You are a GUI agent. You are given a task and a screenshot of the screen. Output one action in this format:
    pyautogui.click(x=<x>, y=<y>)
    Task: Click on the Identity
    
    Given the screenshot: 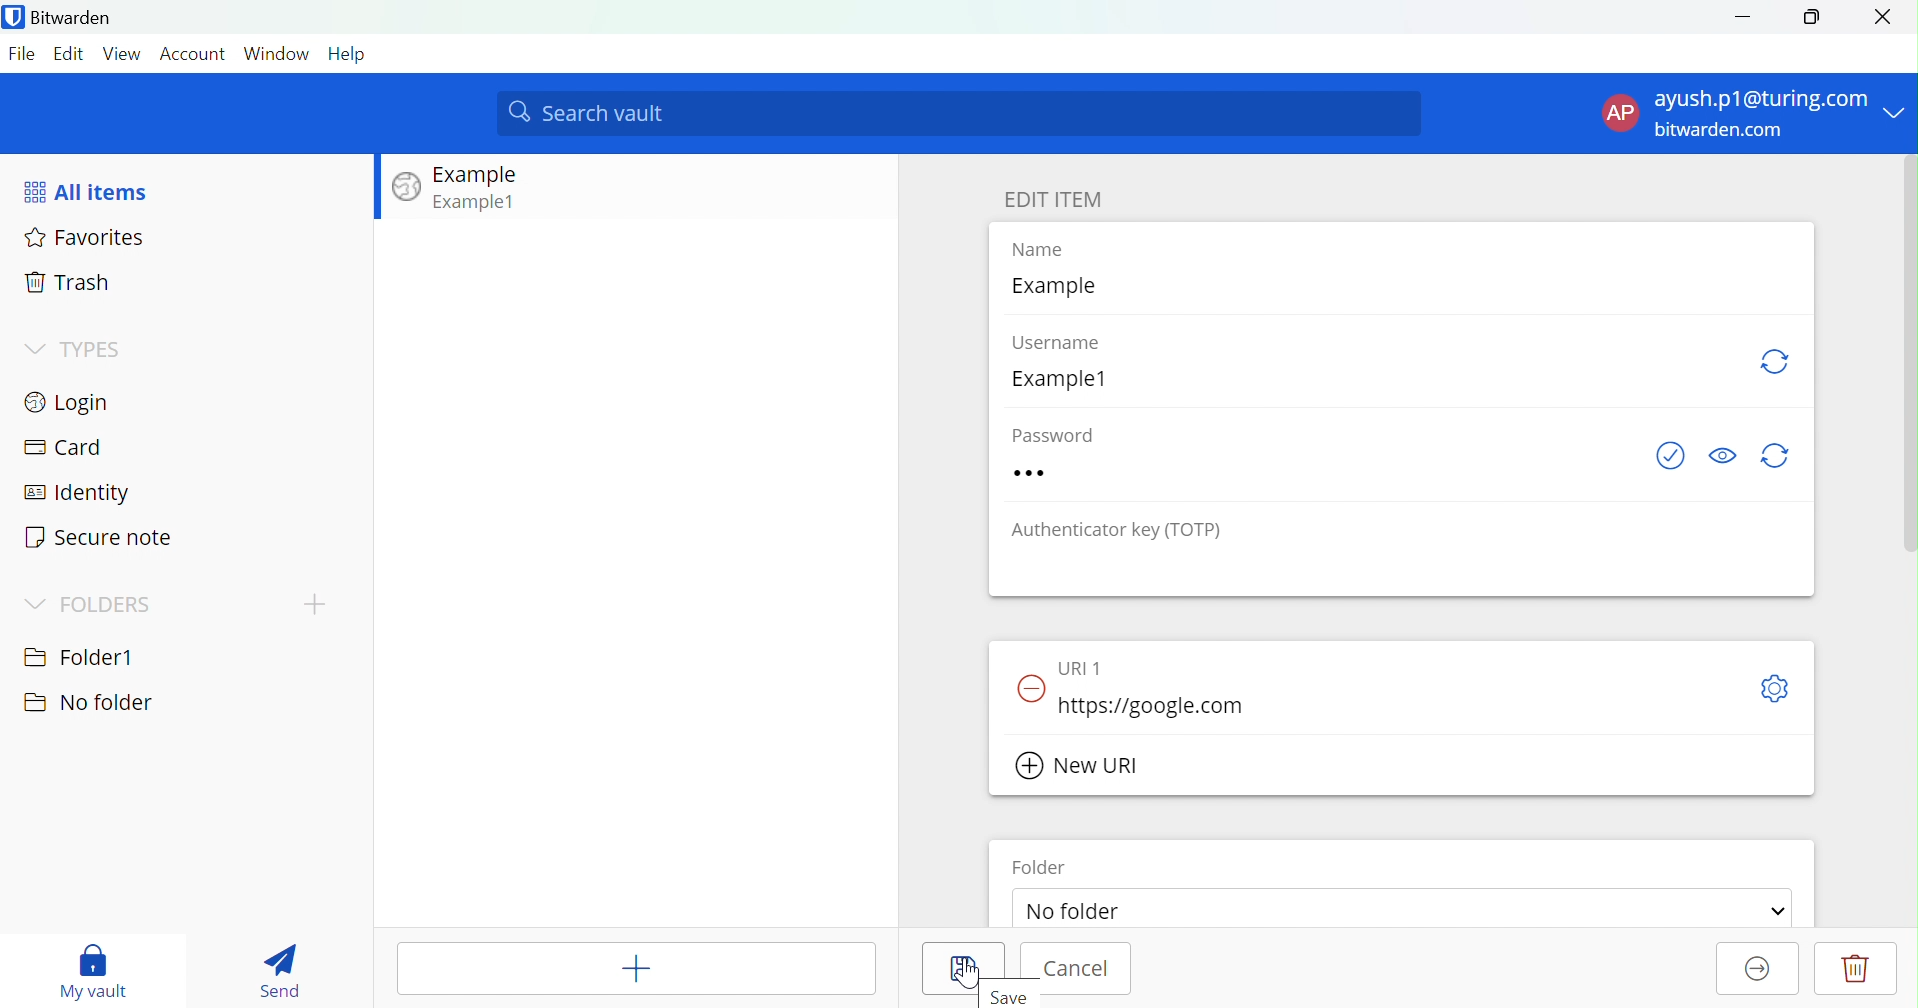 What is the action you would take?
    pyautogui.click(x=79, y=494)
    